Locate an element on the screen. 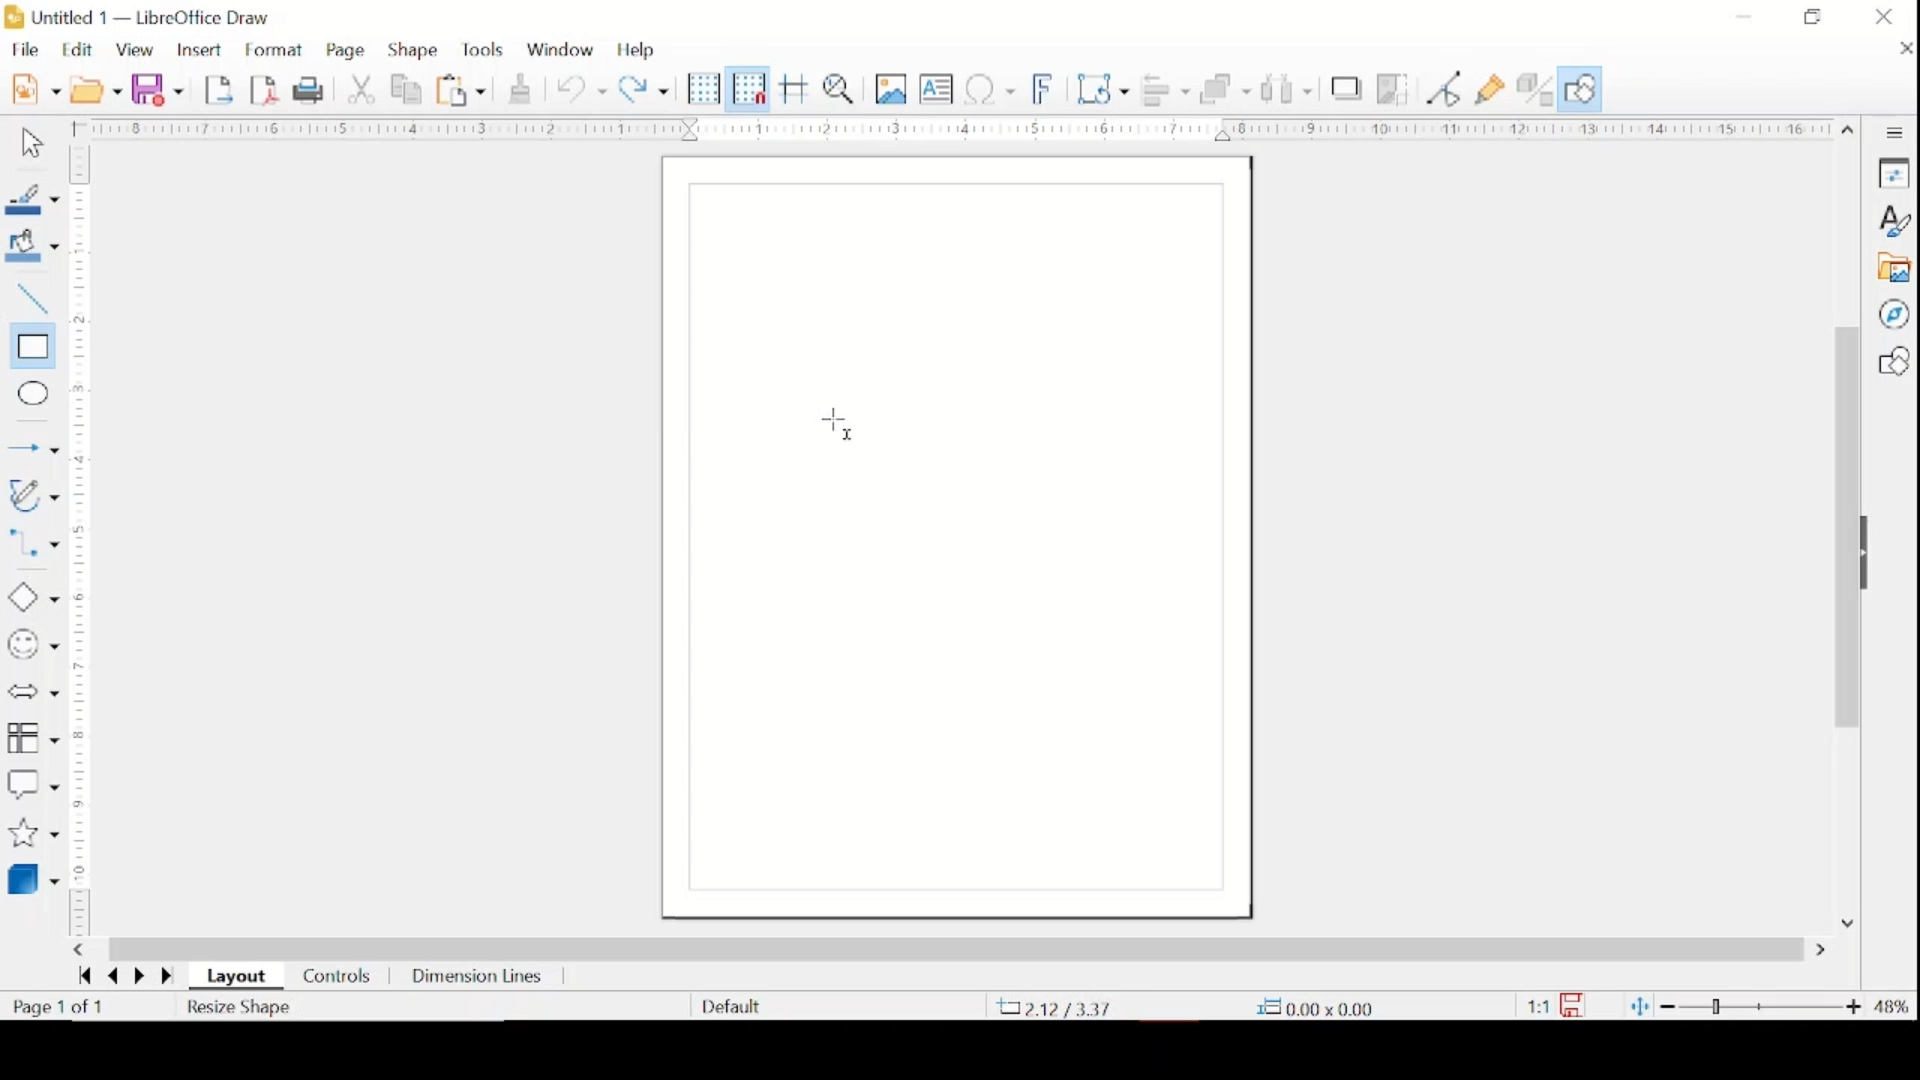  cut is located at coordinates (363, 88).